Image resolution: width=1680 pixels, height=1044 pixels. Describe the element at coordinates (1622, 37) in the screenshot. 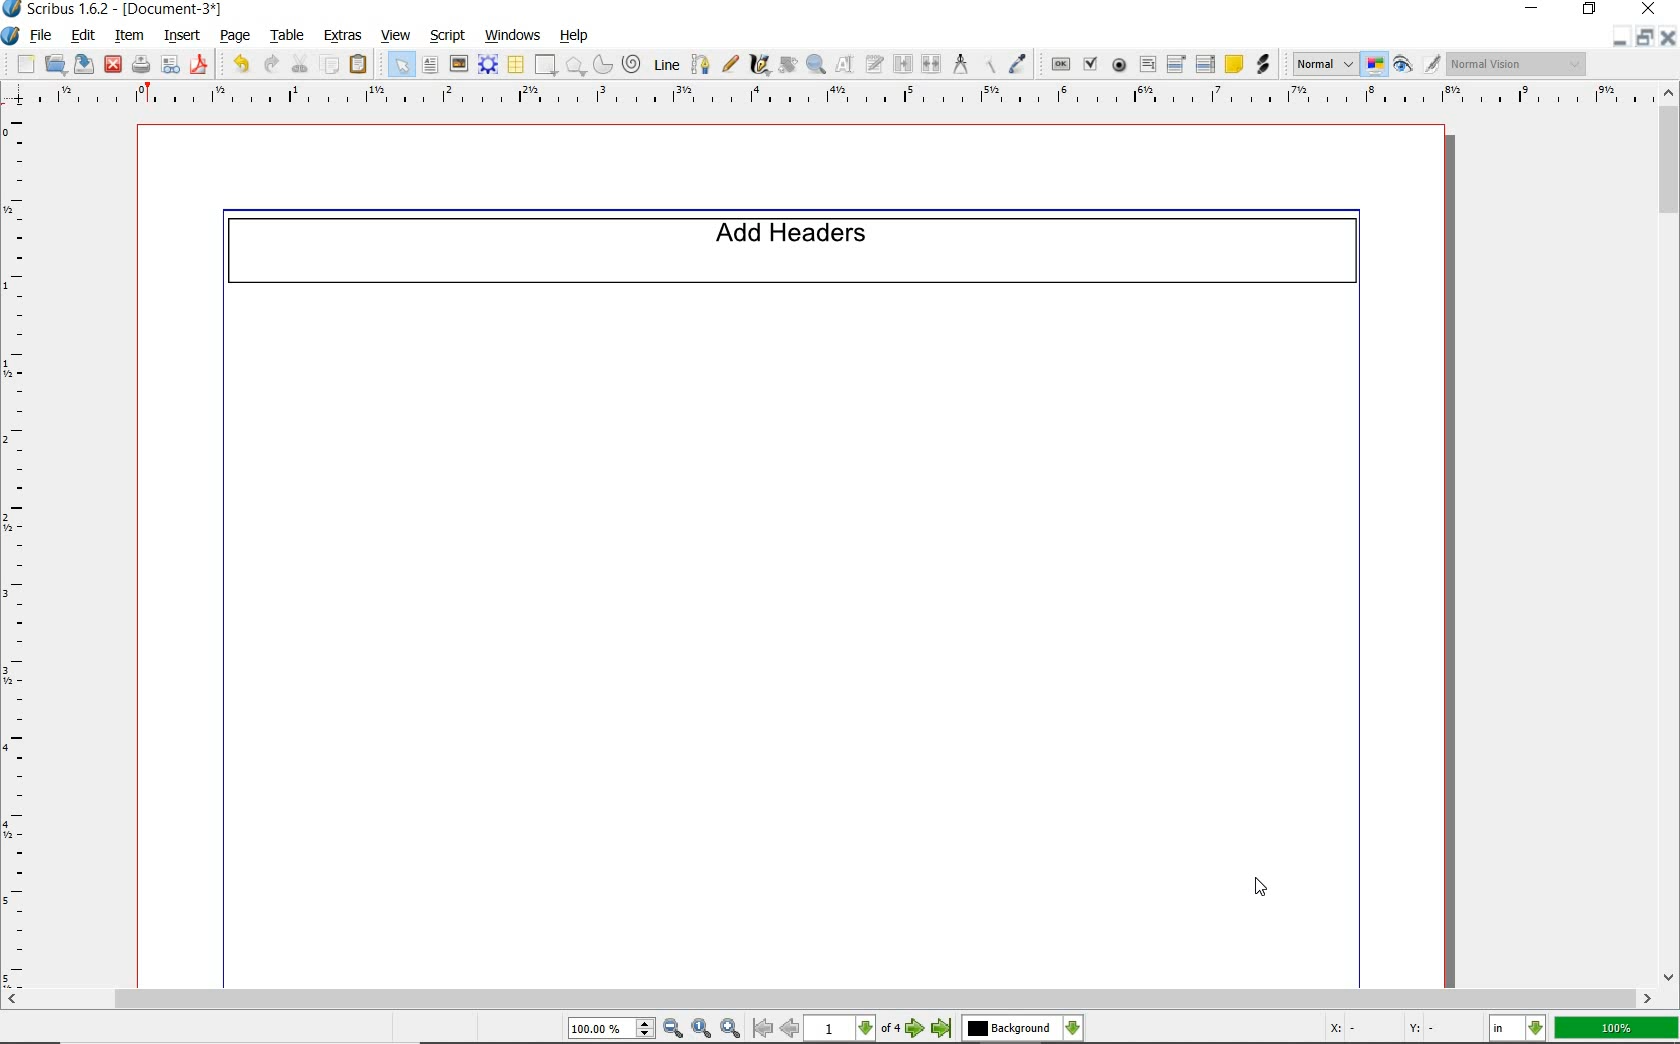

I see `minimize` at that location.